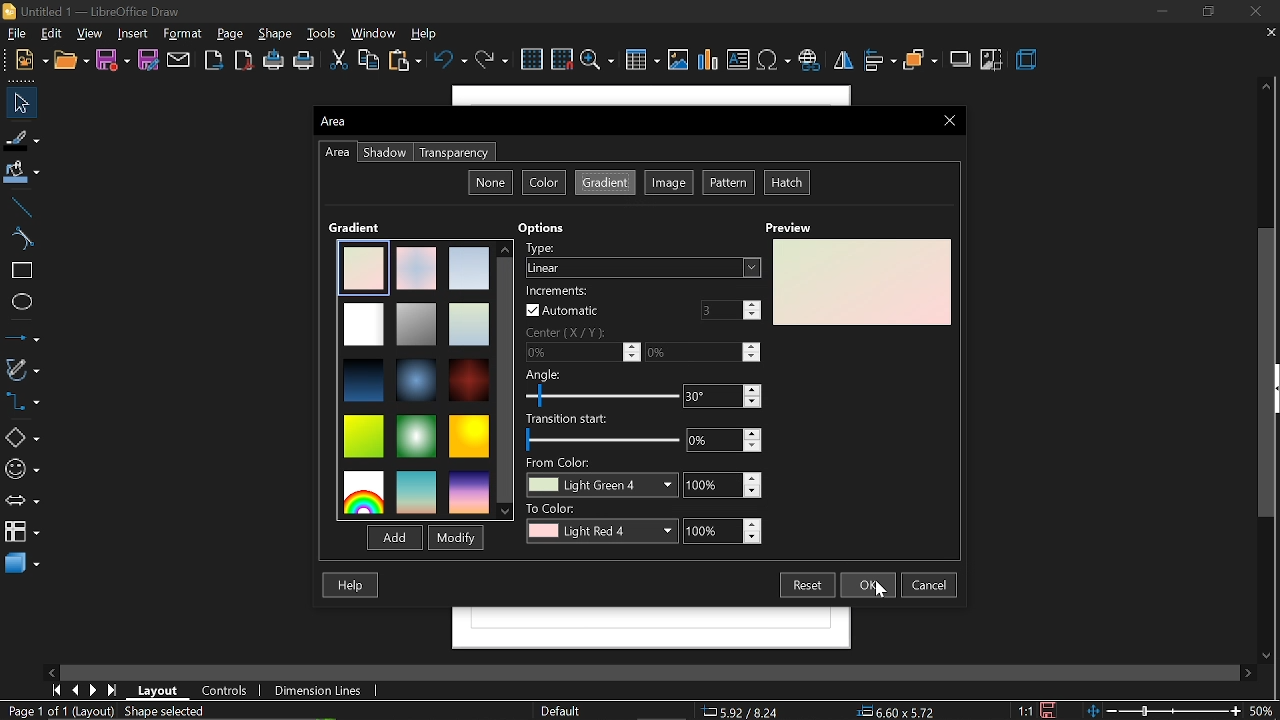 The height and width of the screenshot is (720, 1280). I want to click on center Y, so click(702, 352).